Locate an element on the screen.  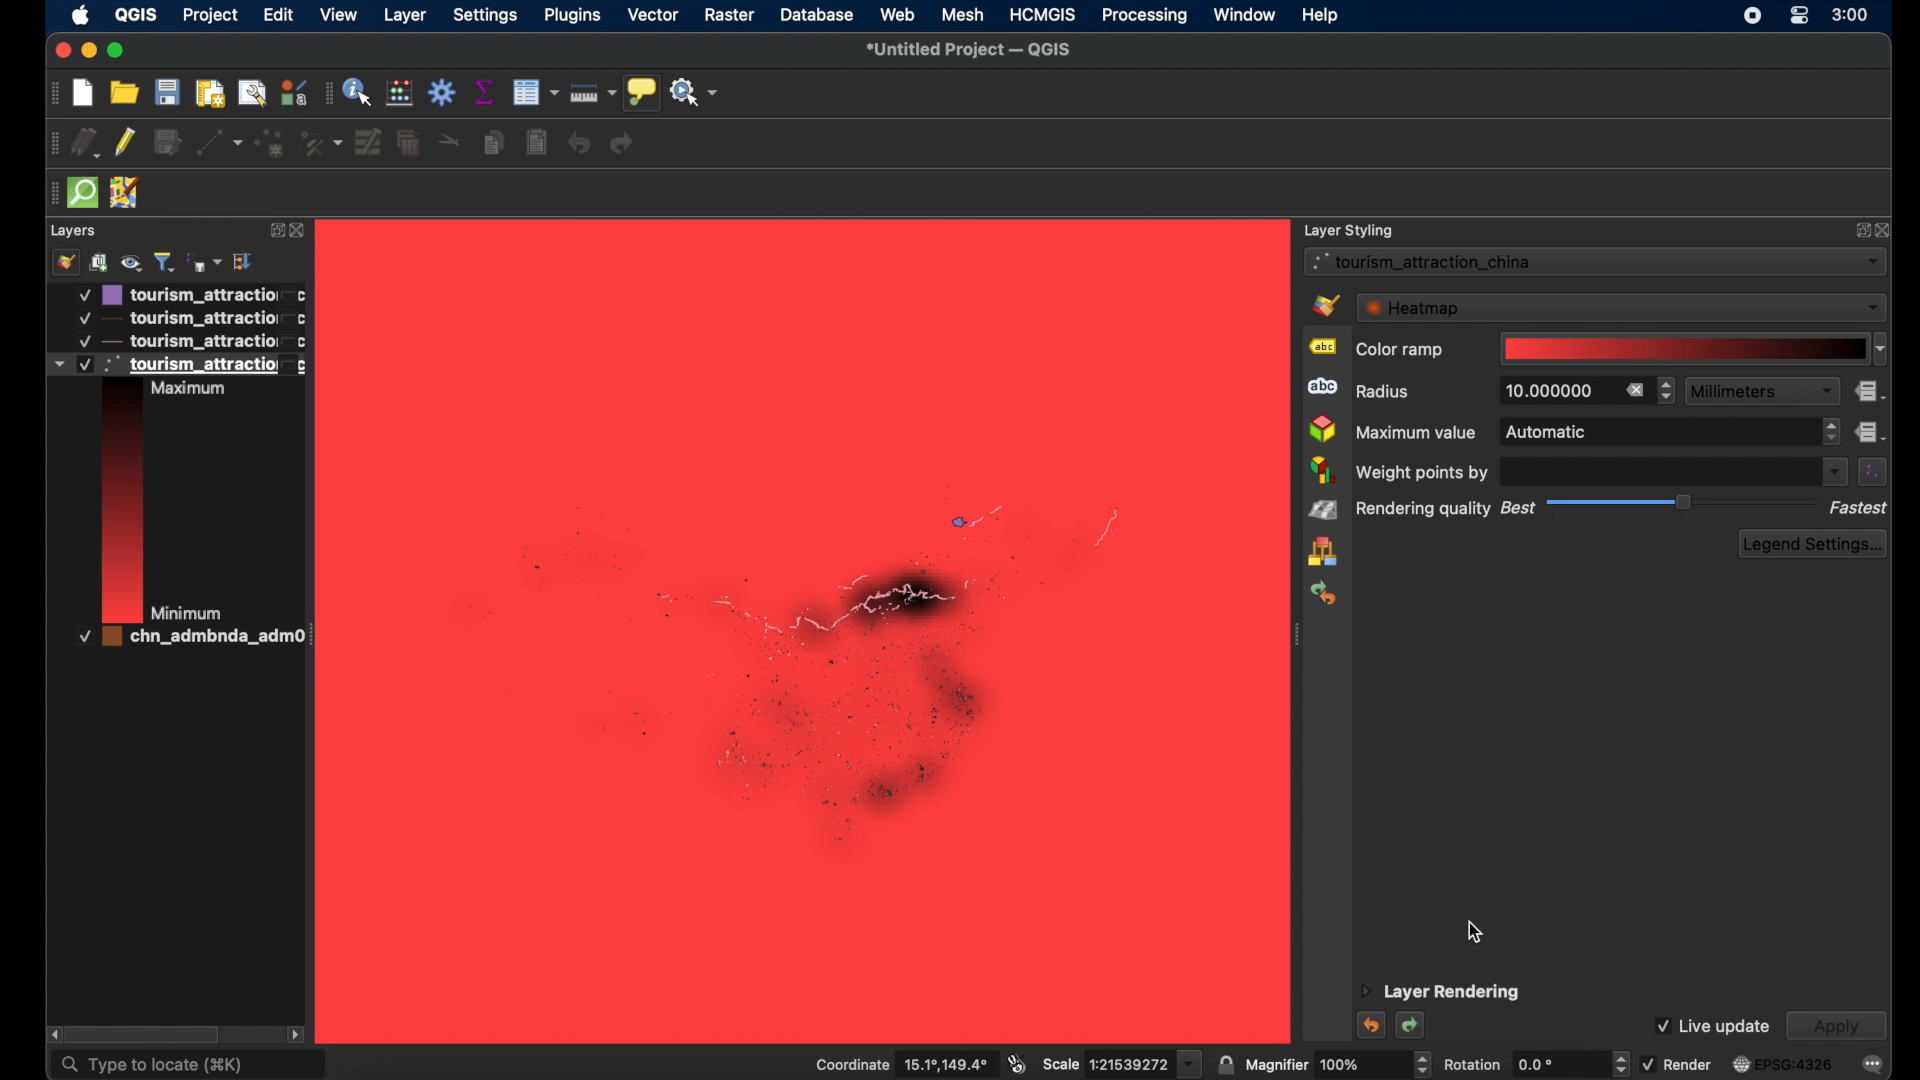
live update checkbox is located at coordinates (1712, 1025).